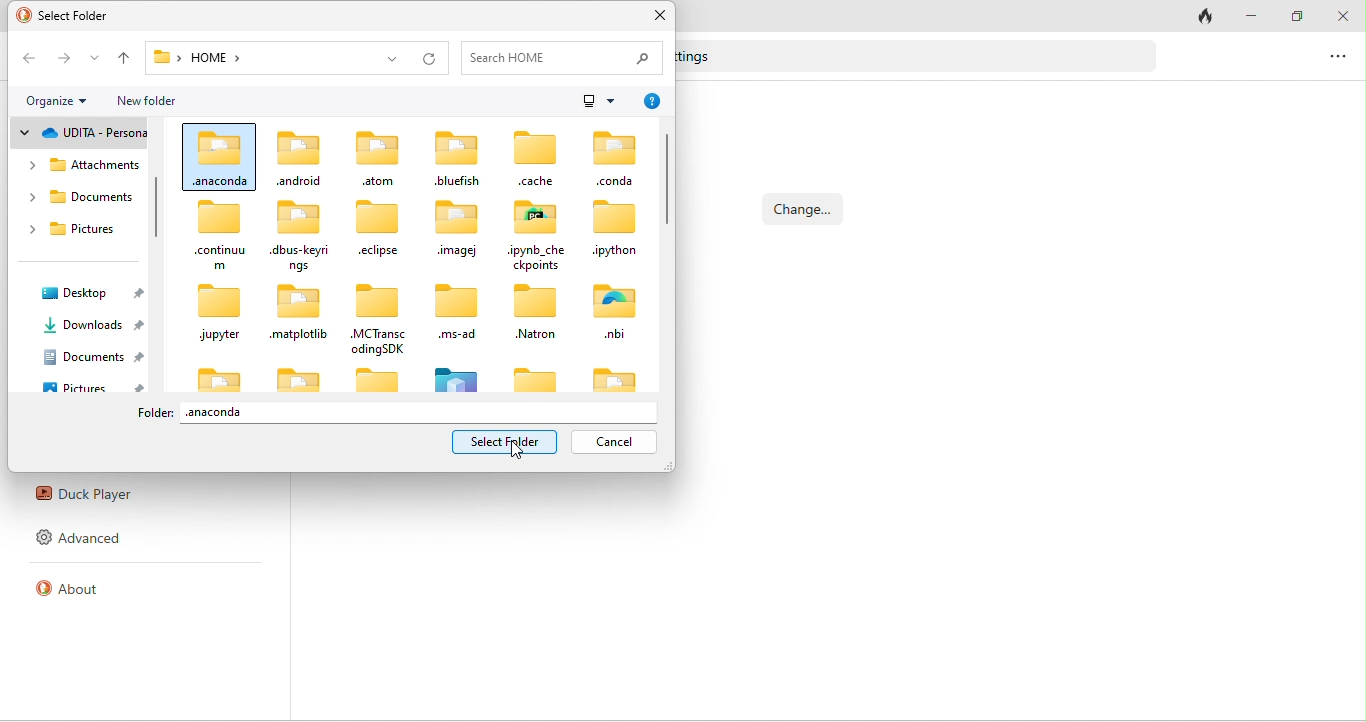 The width and height of the screenshot is (1366, 722). What do you see at coordinates (393, 57) in the screenshot?
I see `previous location` at bounding box center [393, 57].